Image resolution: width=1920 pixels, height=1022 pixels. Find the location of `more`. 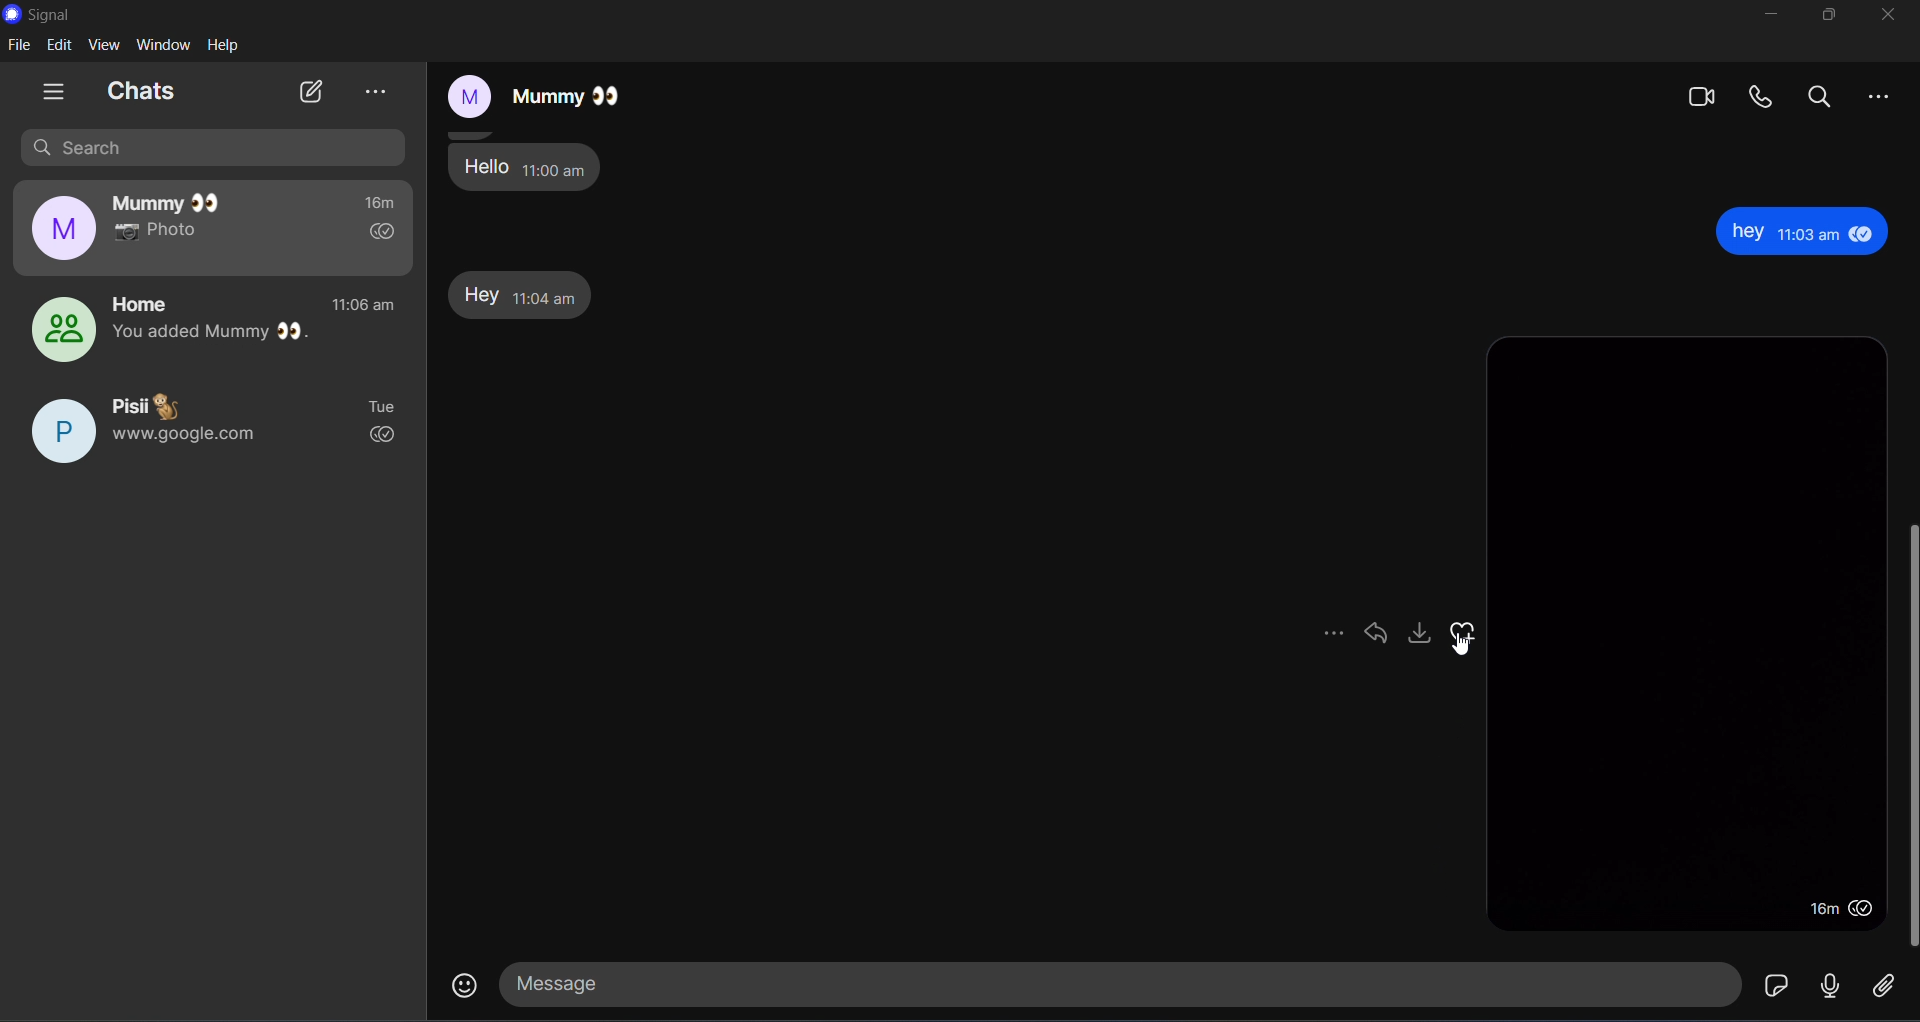

more is located at coordinates (1332, 635).